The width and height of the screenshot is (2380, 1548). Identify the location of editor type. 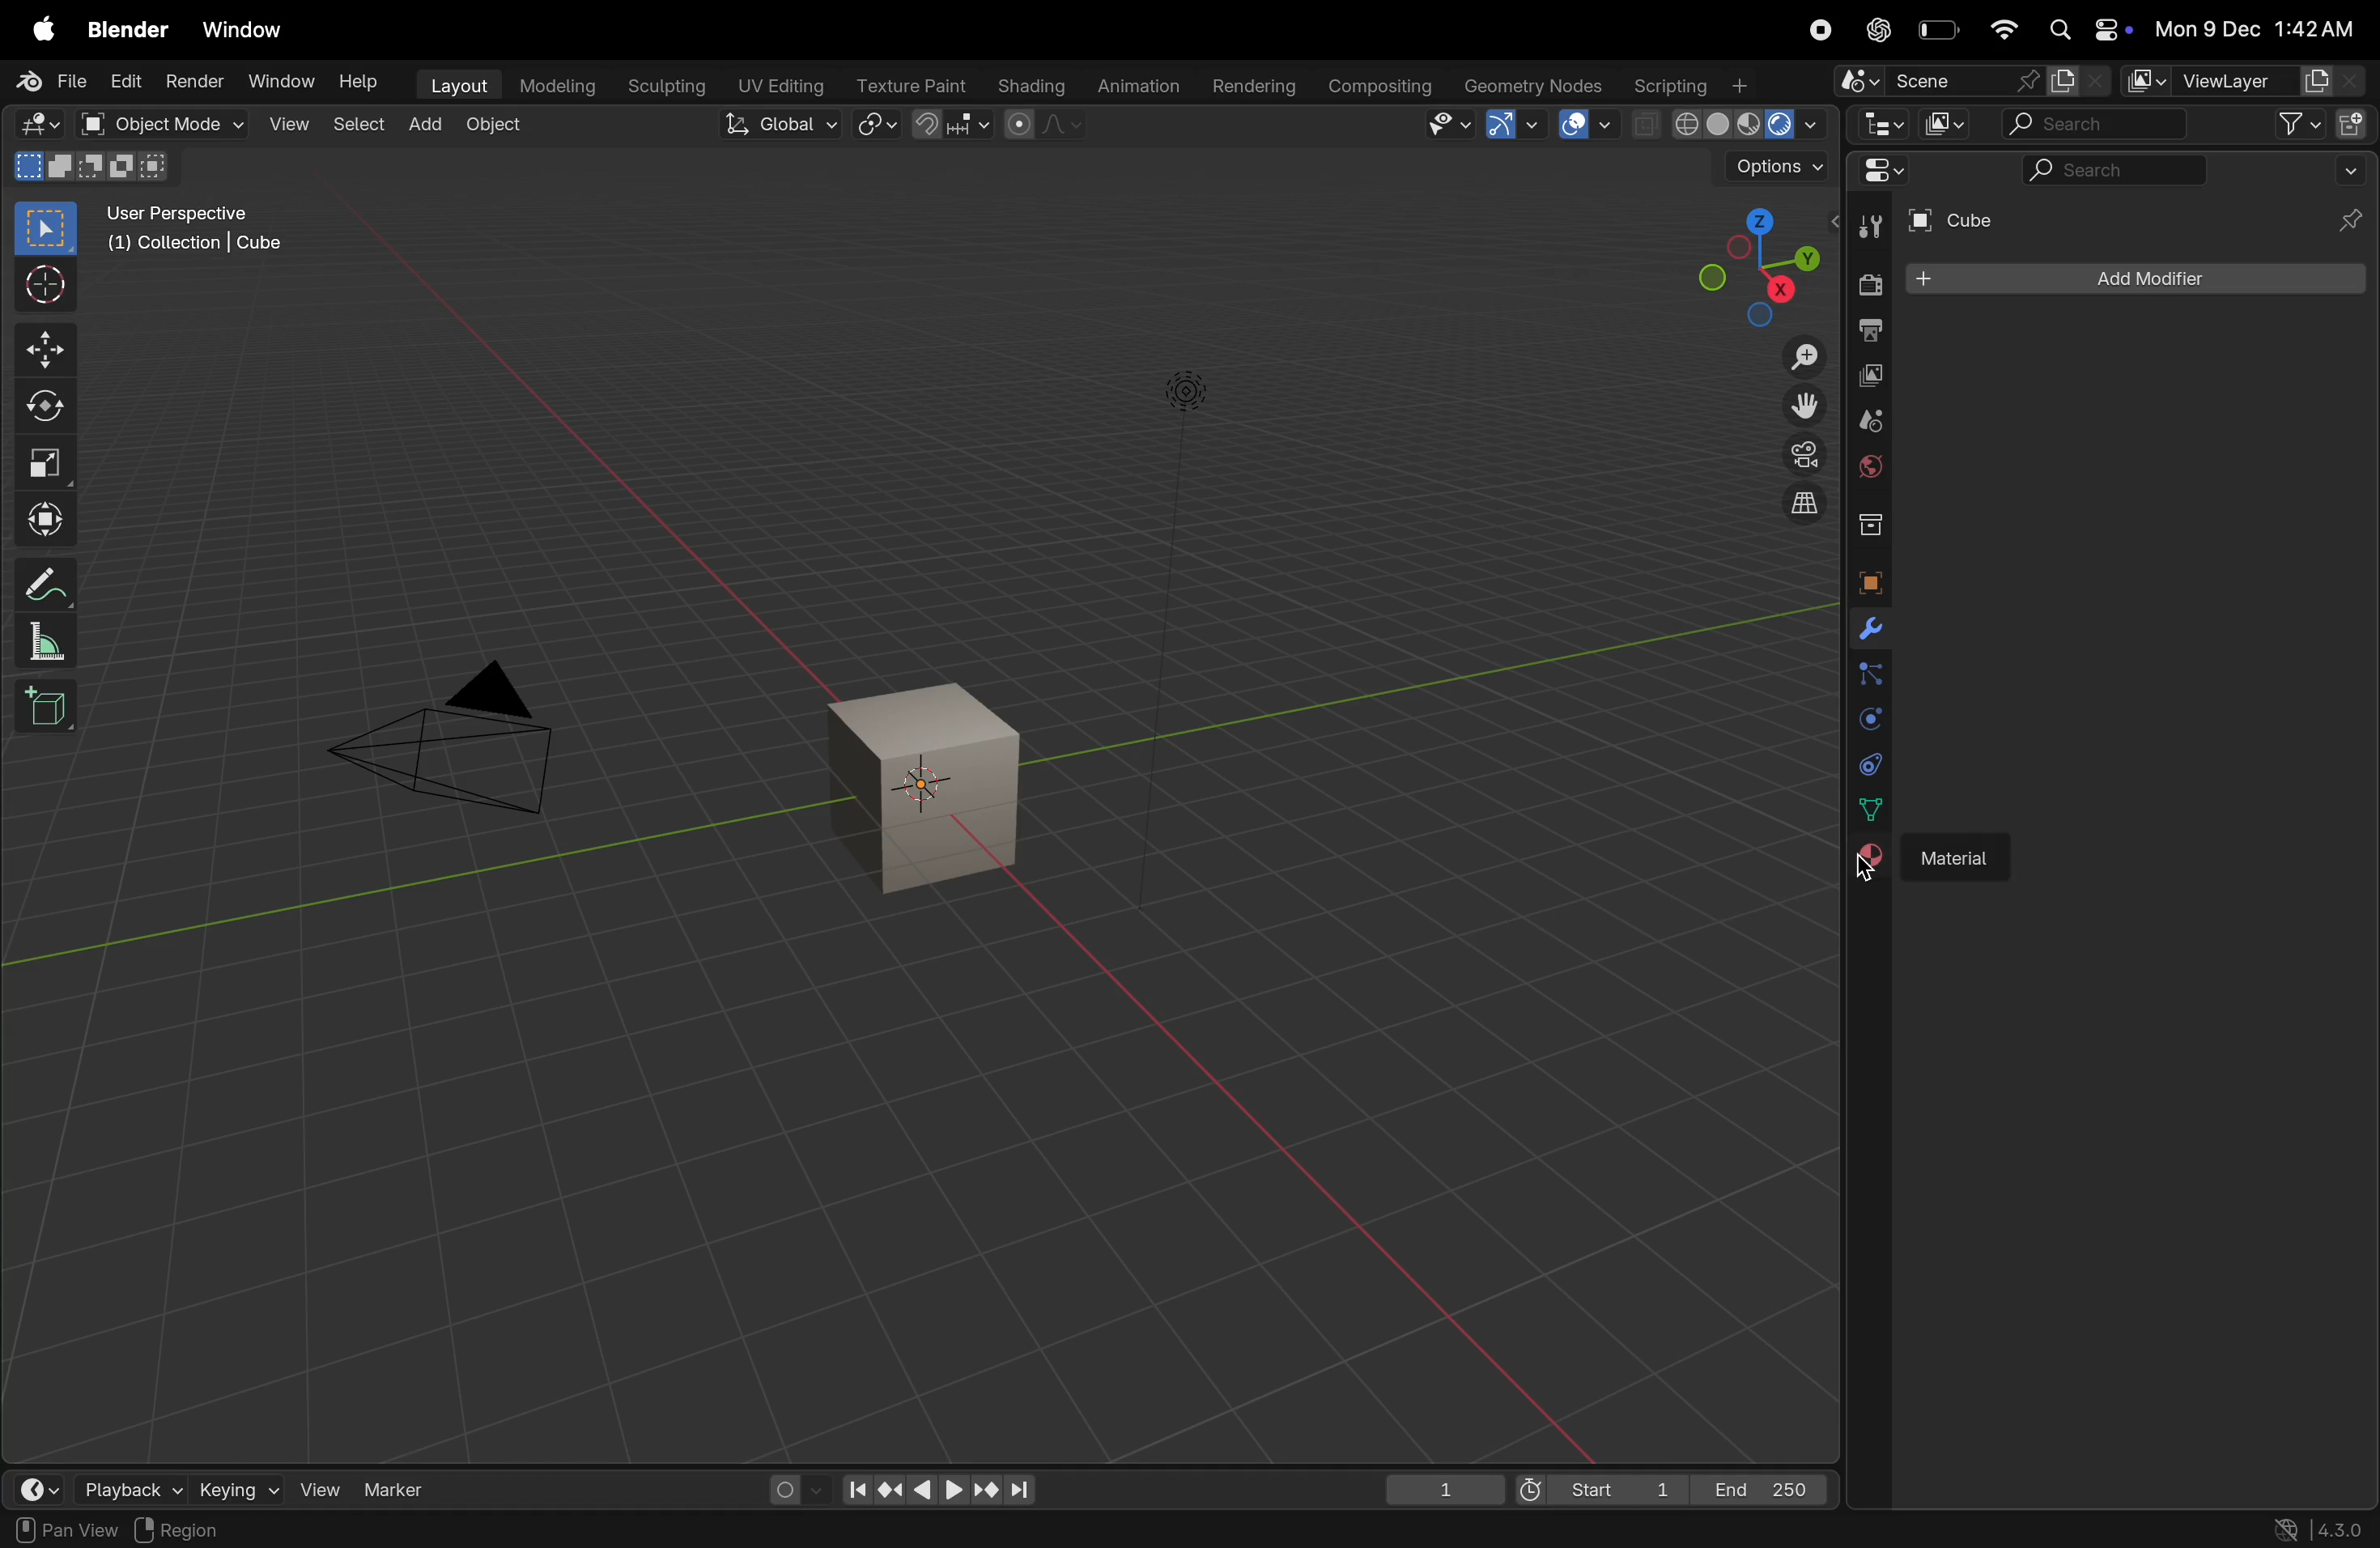
(1880, 122).